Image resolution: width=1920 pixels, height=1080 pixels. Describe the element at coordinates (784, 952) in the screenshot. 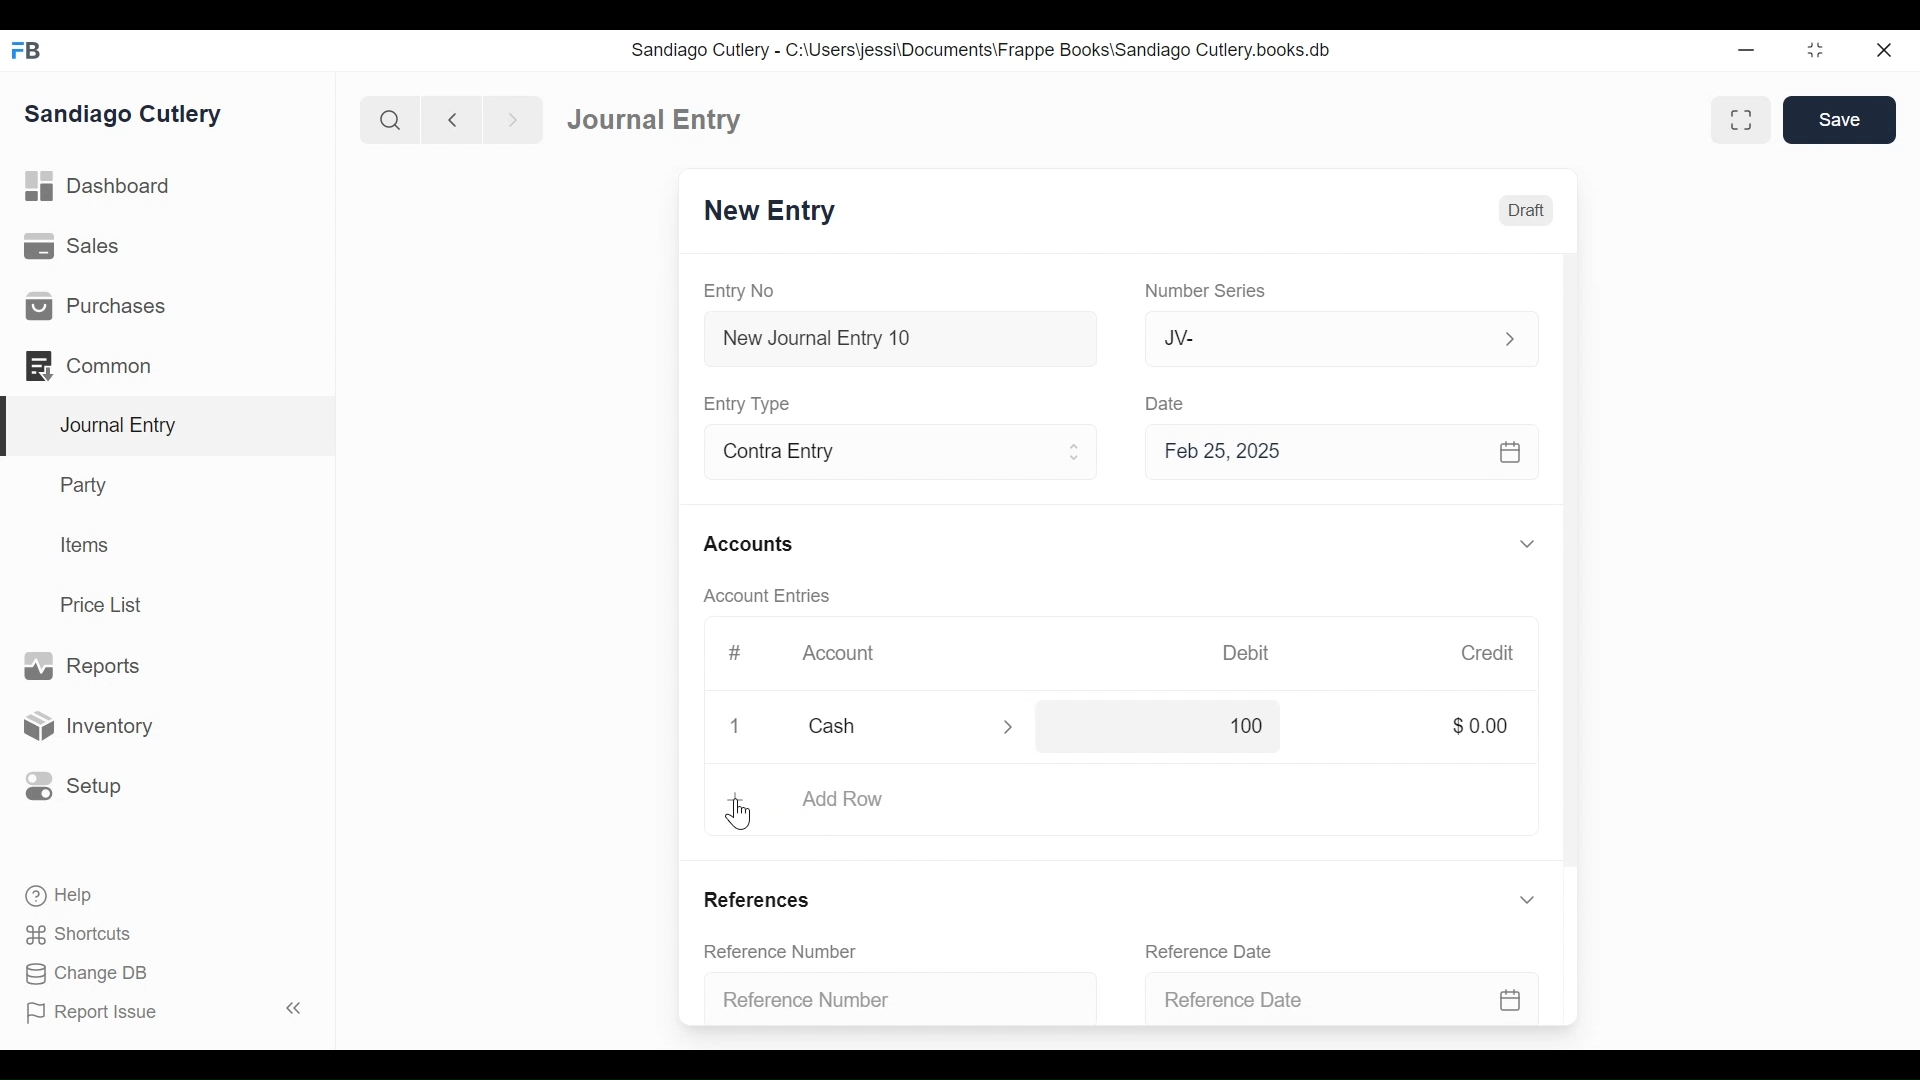

I see `Reference Number` at that location.